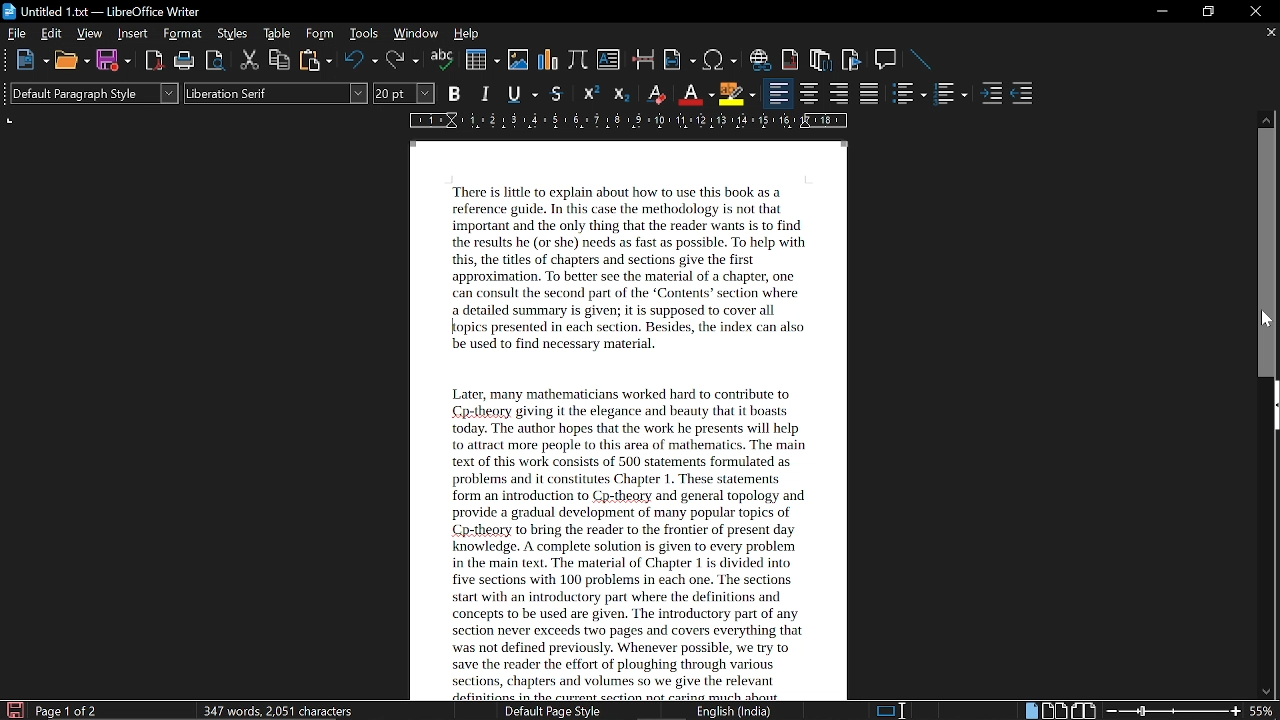 The image size is (1280, 720). Describe the element at coordinates (681, 60) in the screenshot. I see `insert field` at that location.